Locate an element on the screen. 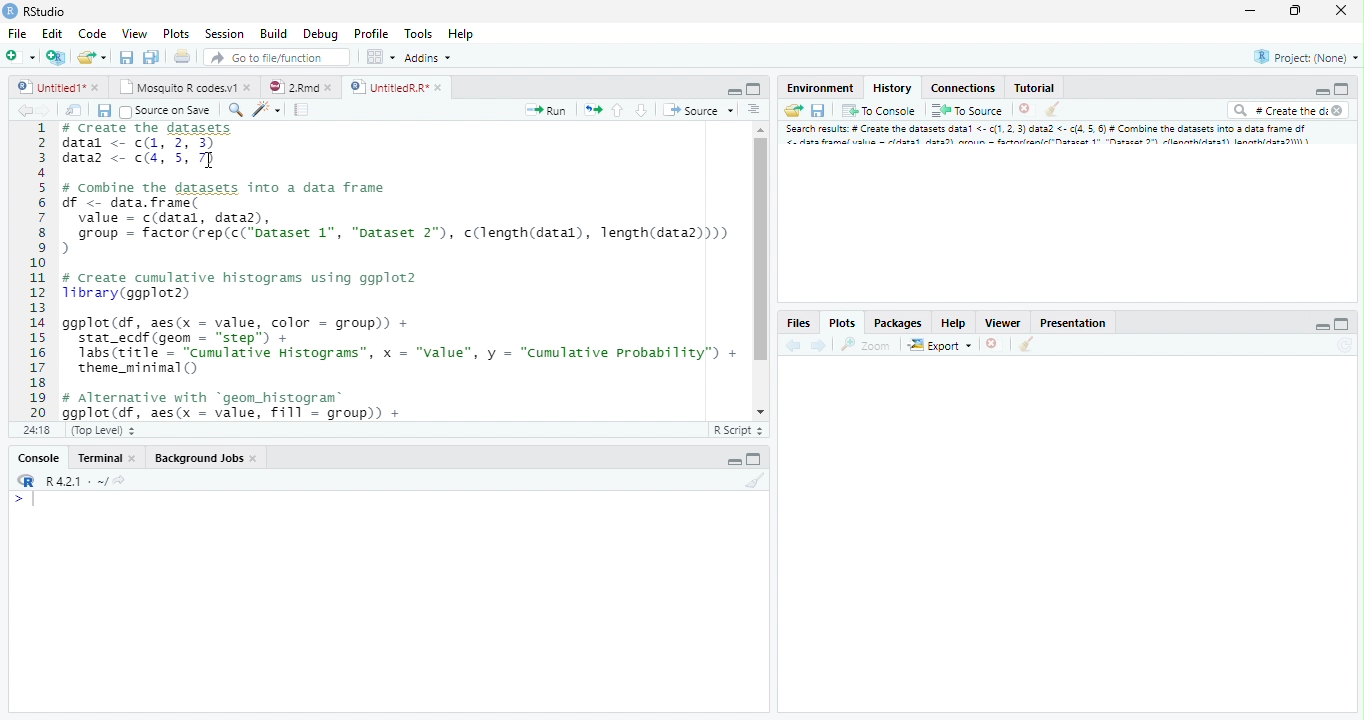 This screenshot has width=1364, height=720. Close is located at coordinates (1339, 10).